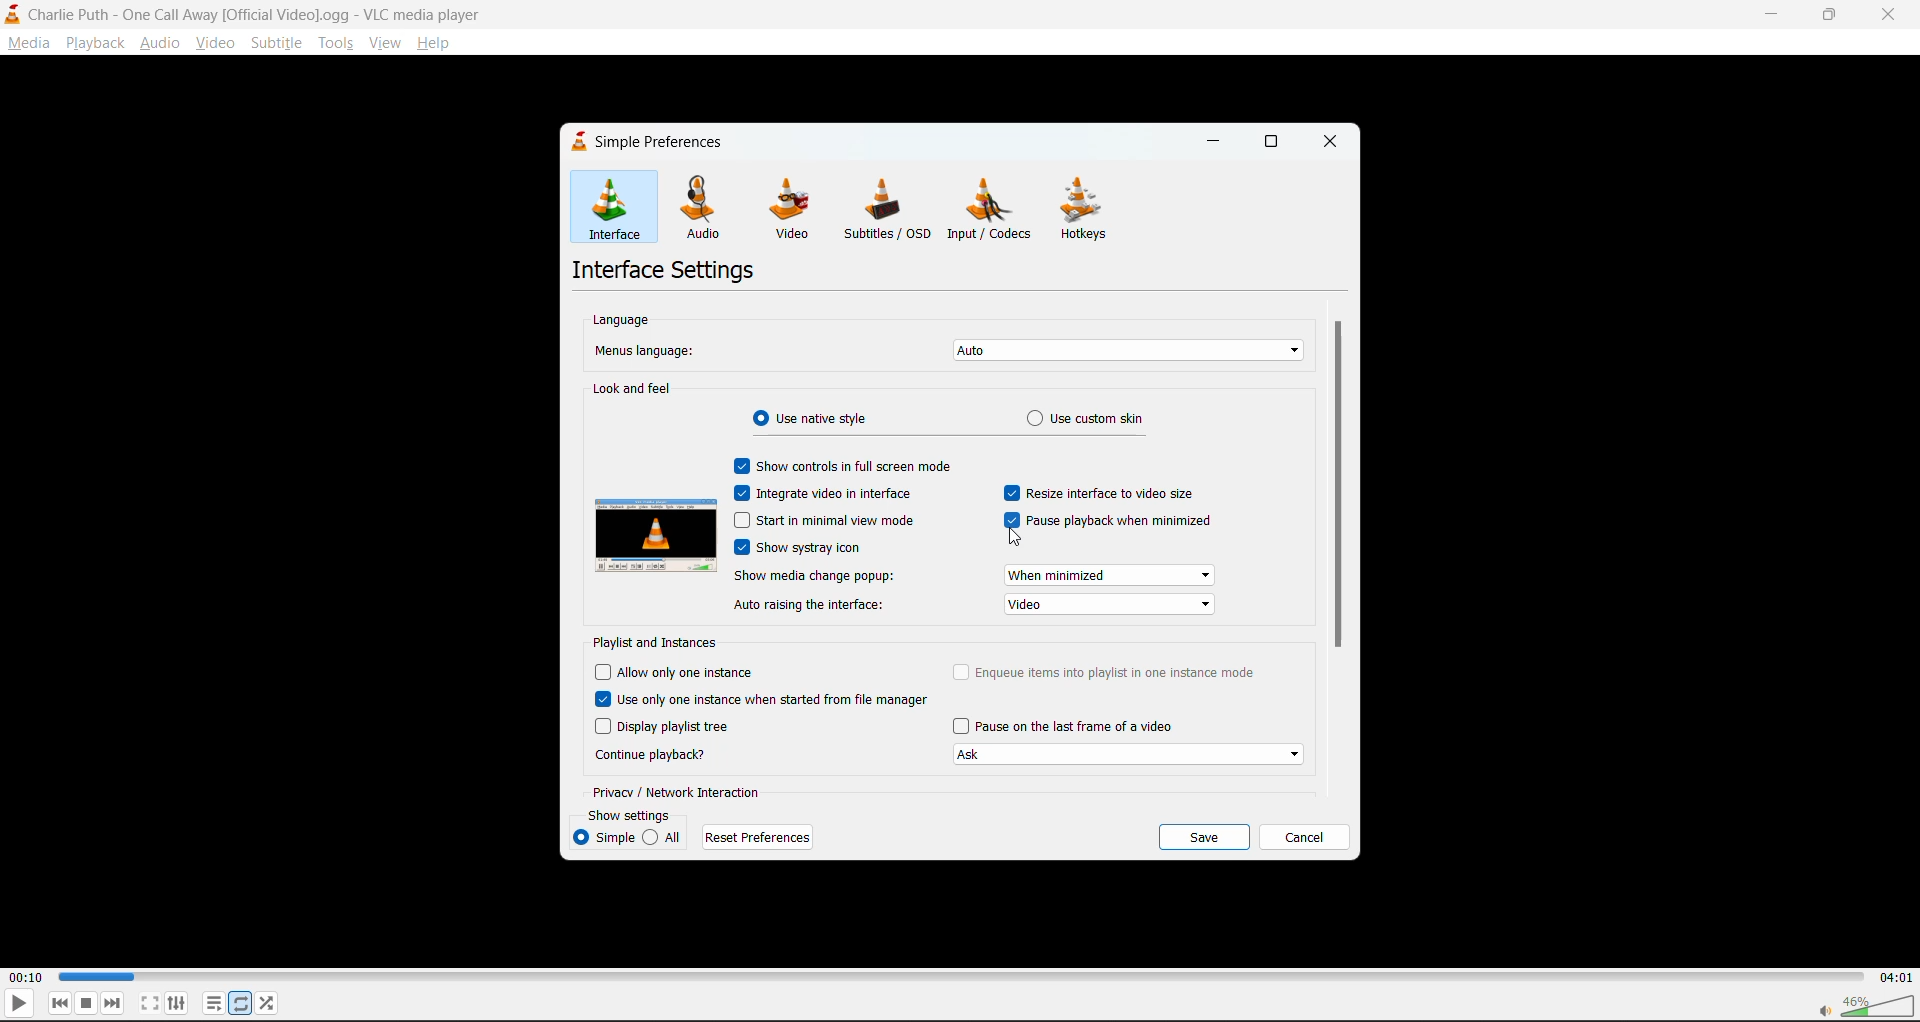 Image resolution: width=1920 pixels, height=1022 pixels. Describe the element at coordinates (633, 387) in the screenshot. I see `look and feel` at that location.